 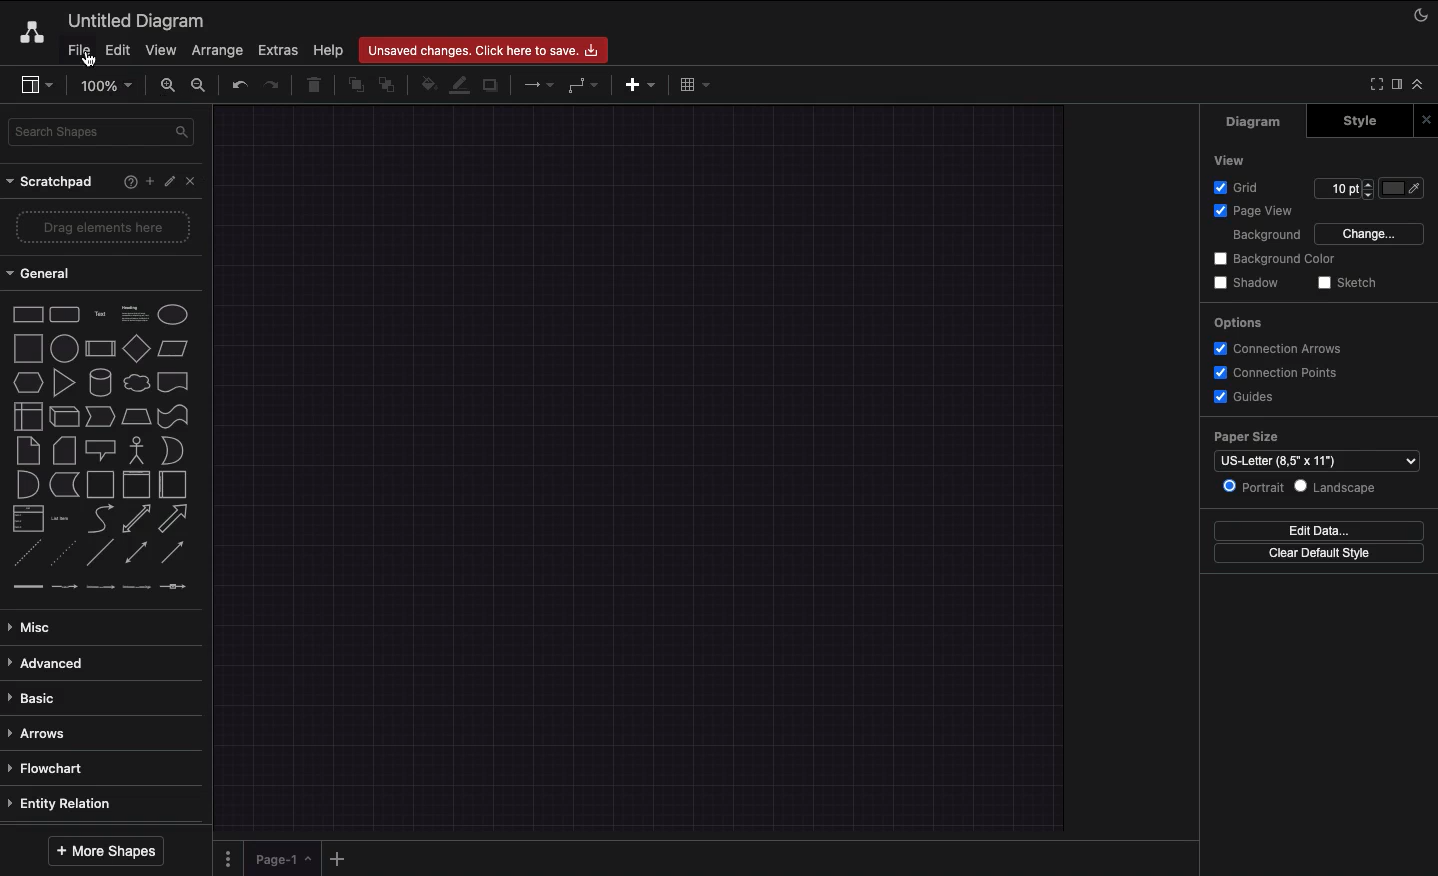 What do you see at coordinates (103, 135) in the screenshot?
I see `Search shapes` at bounding box center [103, 135].